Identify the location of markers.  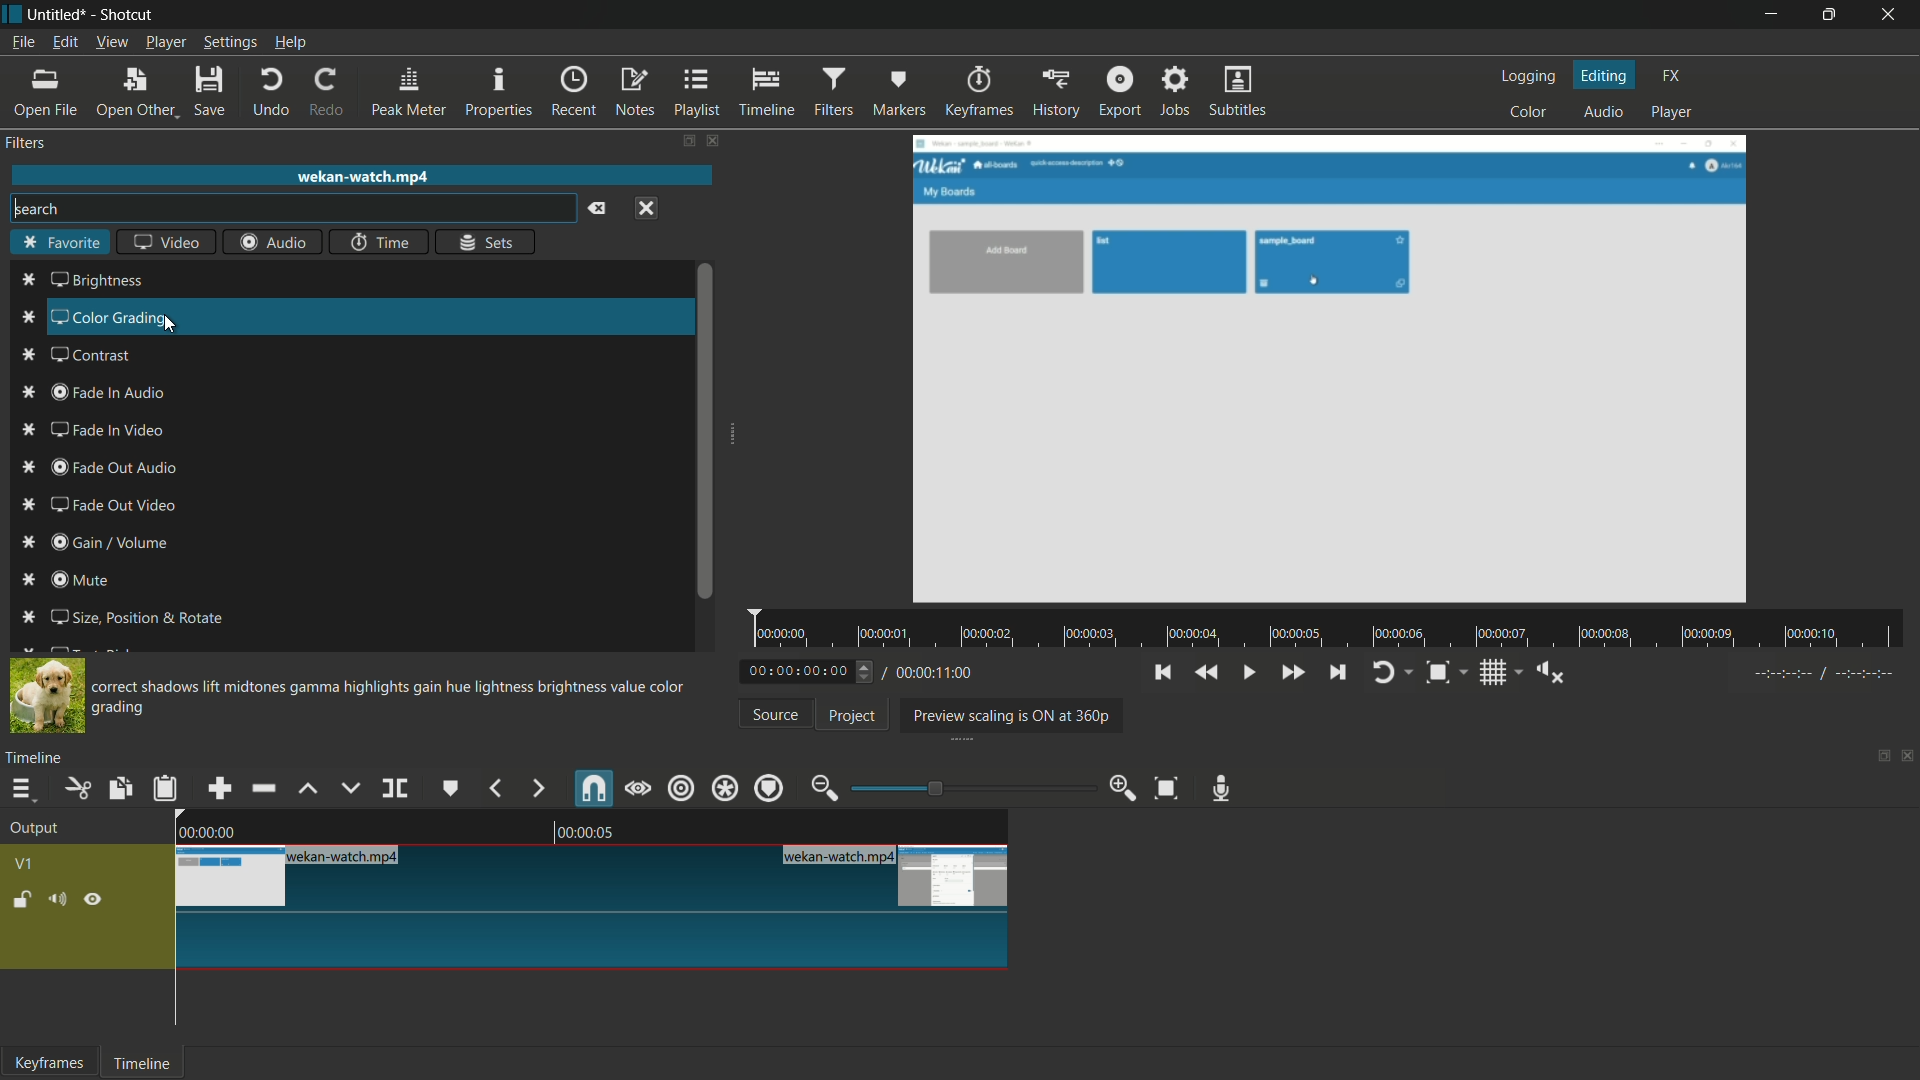
(900, 91).